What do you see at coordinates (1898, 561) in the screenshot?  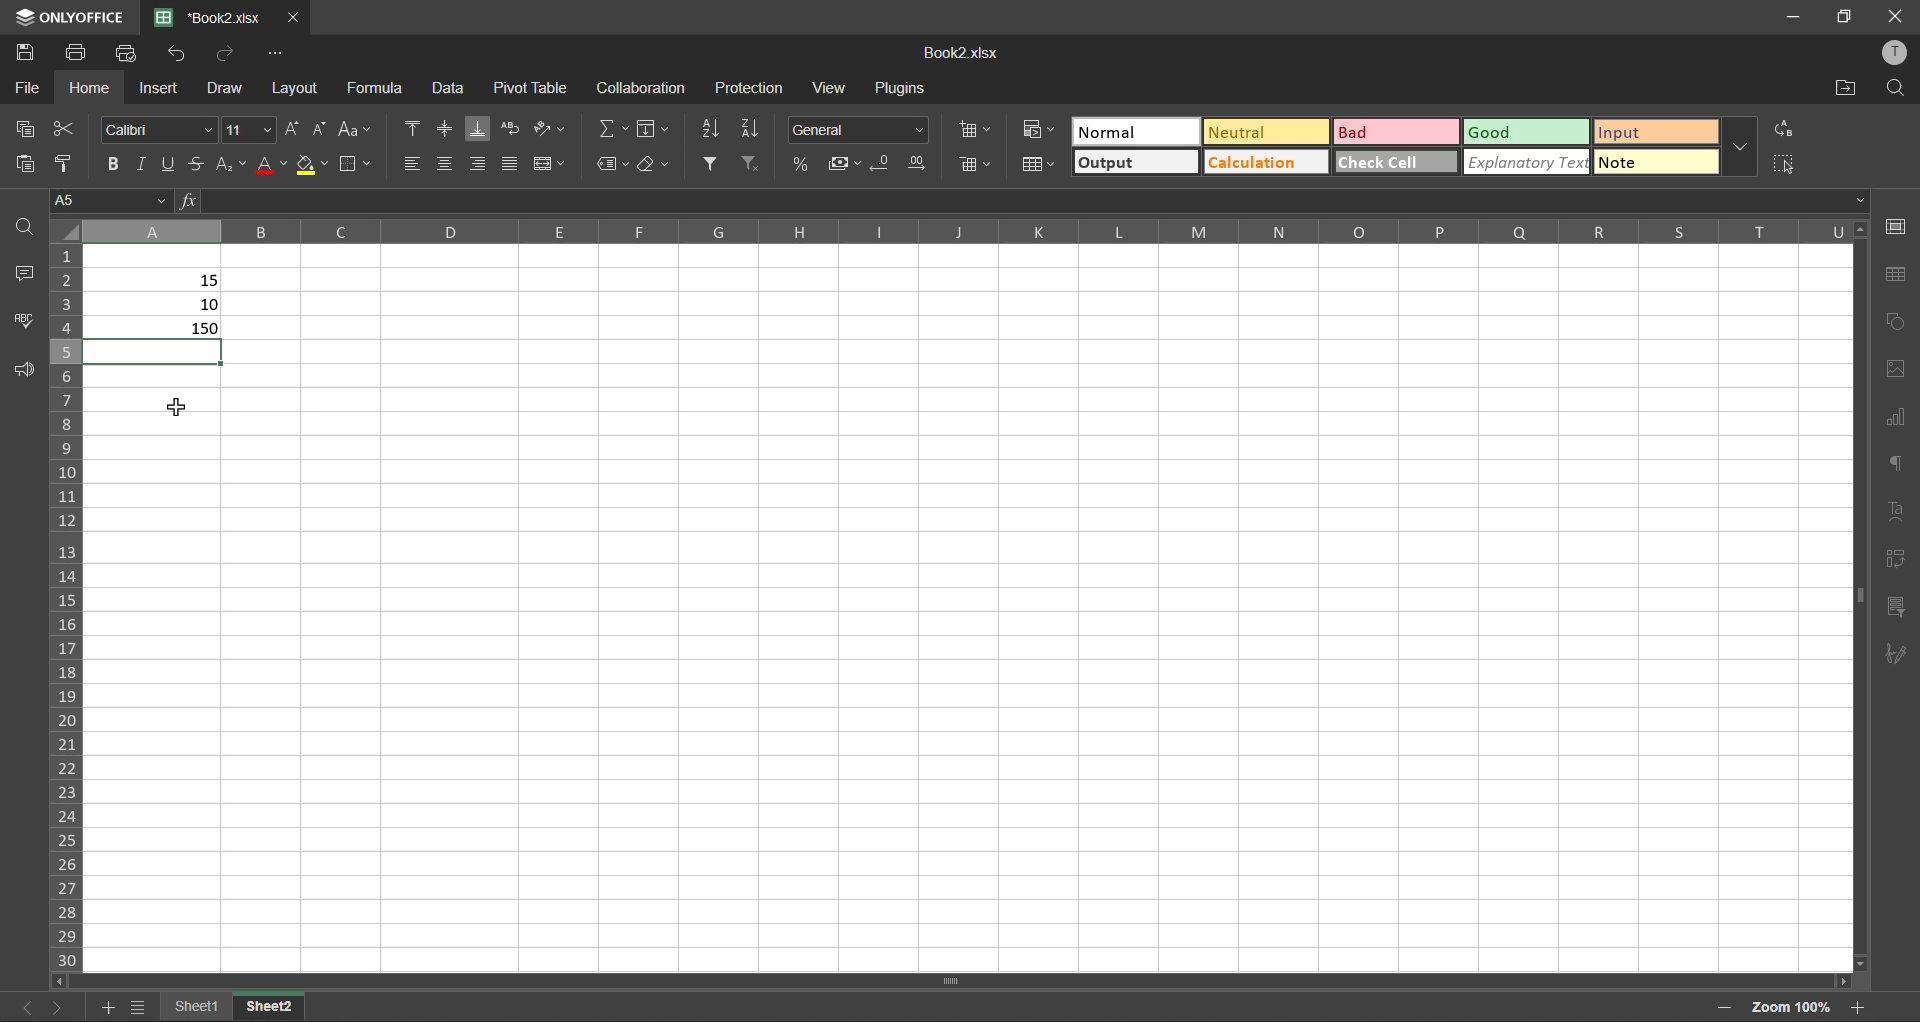 I see `pivot table` at bounding box center [1898, 561].